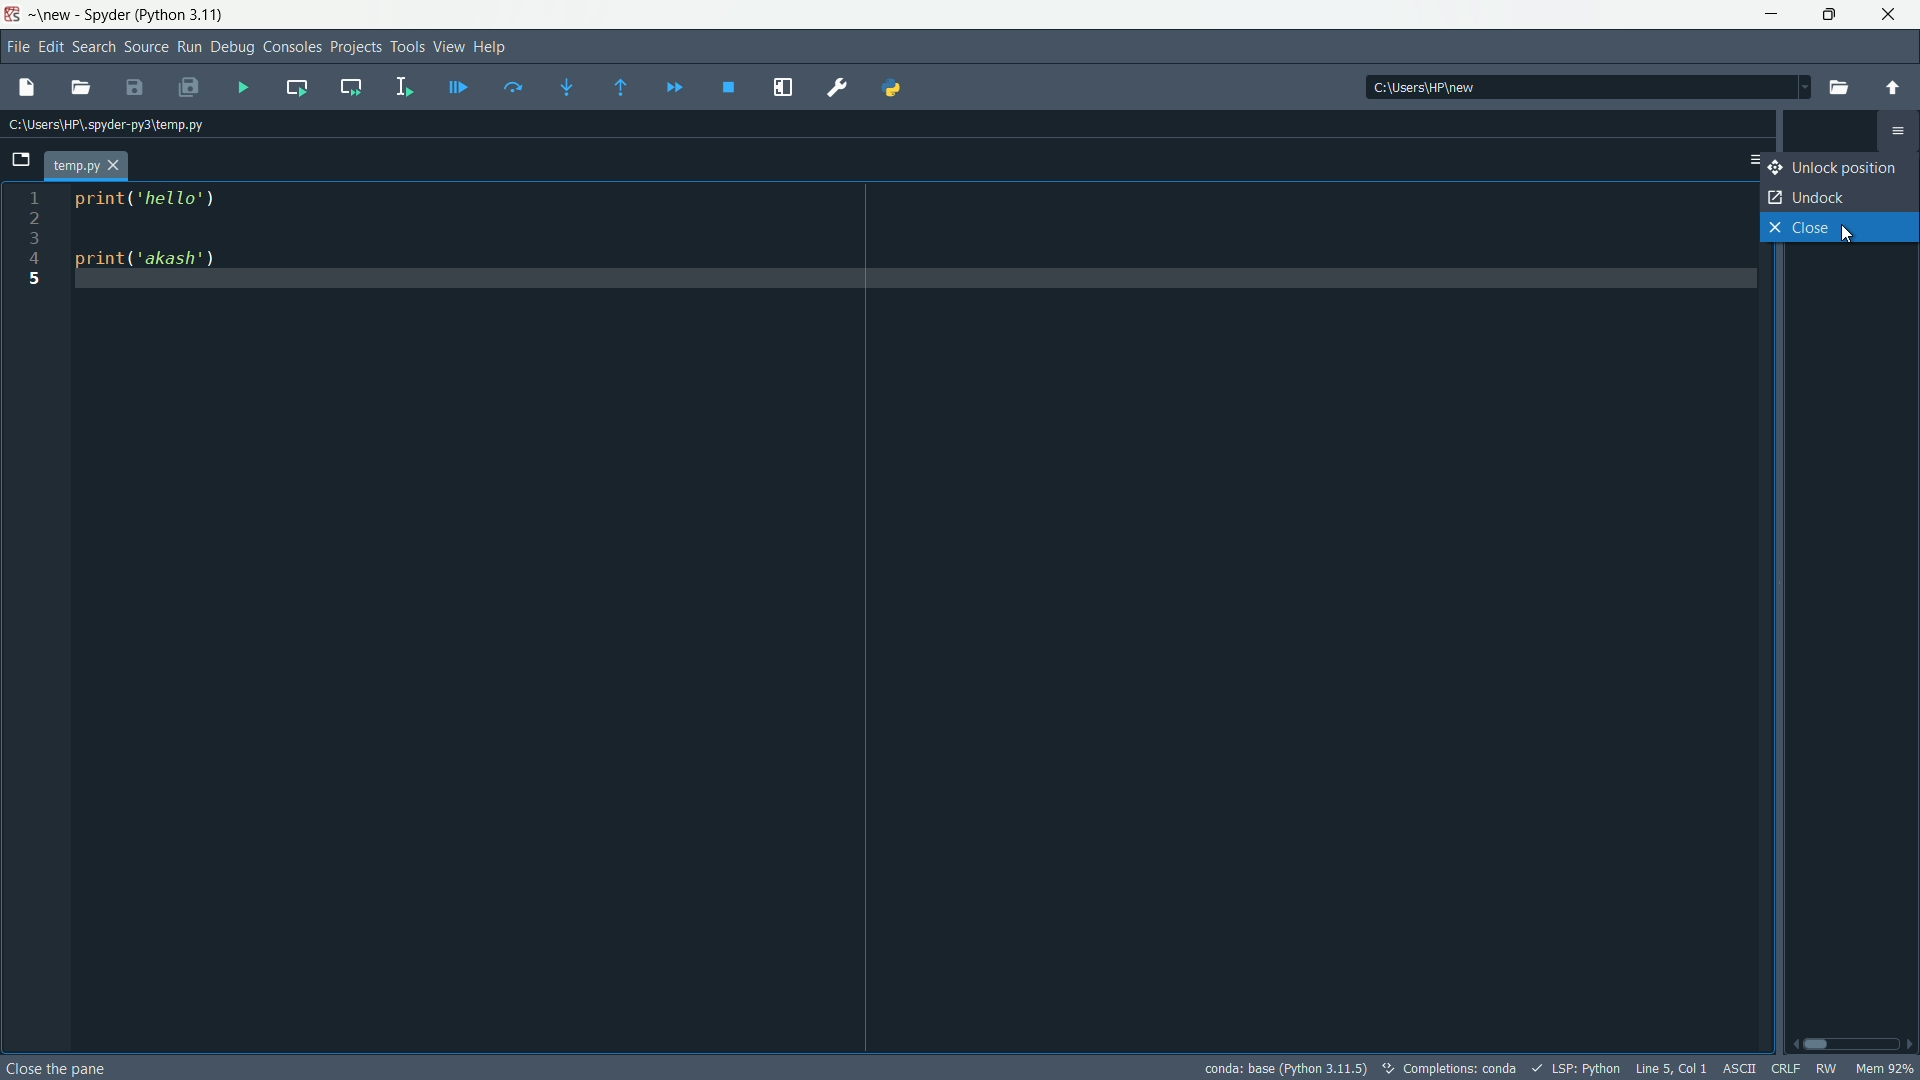 The height and width of the screenshot is (1080, 1920). What do you see at coordinates (1889, 15) in the screenshot?
I see `close app` at bounding box center [1889, 15].